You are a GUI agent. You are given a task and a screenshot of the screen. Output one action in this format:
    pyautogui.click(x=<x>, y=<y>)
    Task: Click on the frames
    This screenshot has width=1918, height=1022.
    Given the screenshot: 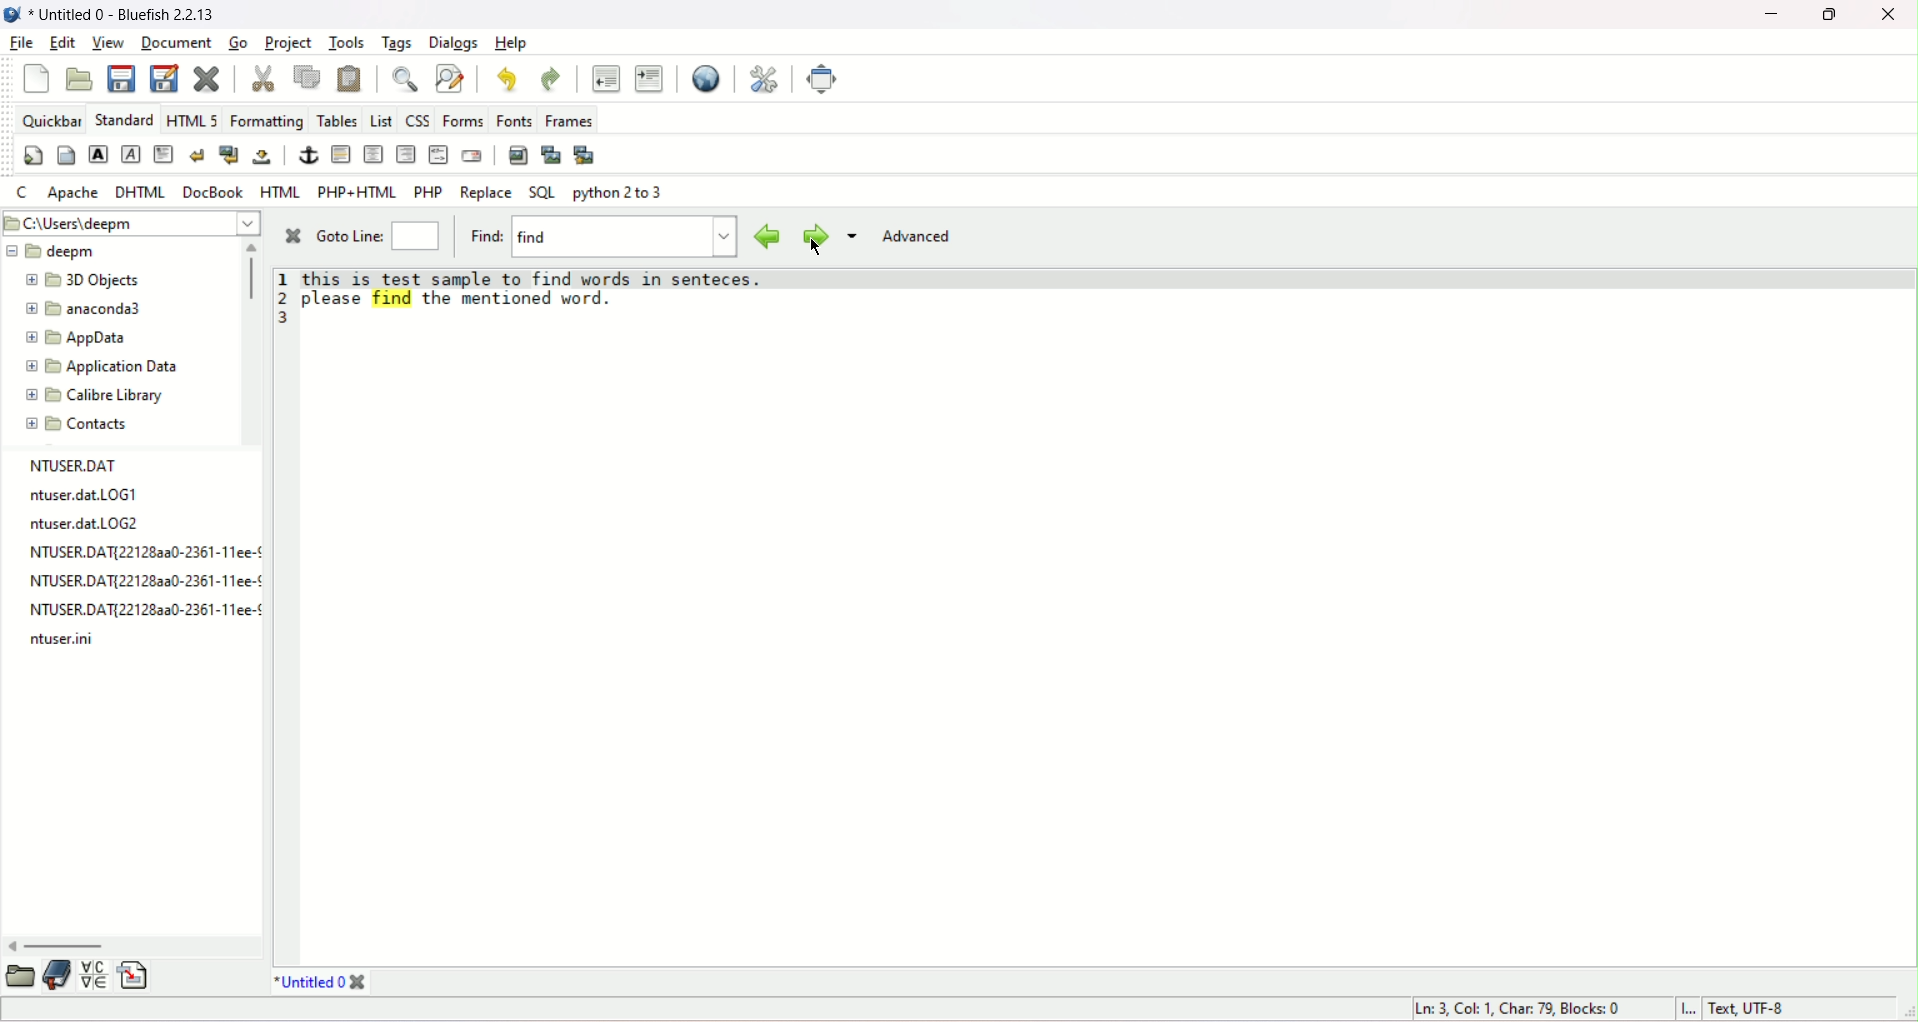 What is the action you would take?
    pyautogui.click(x=569, y=120)
    